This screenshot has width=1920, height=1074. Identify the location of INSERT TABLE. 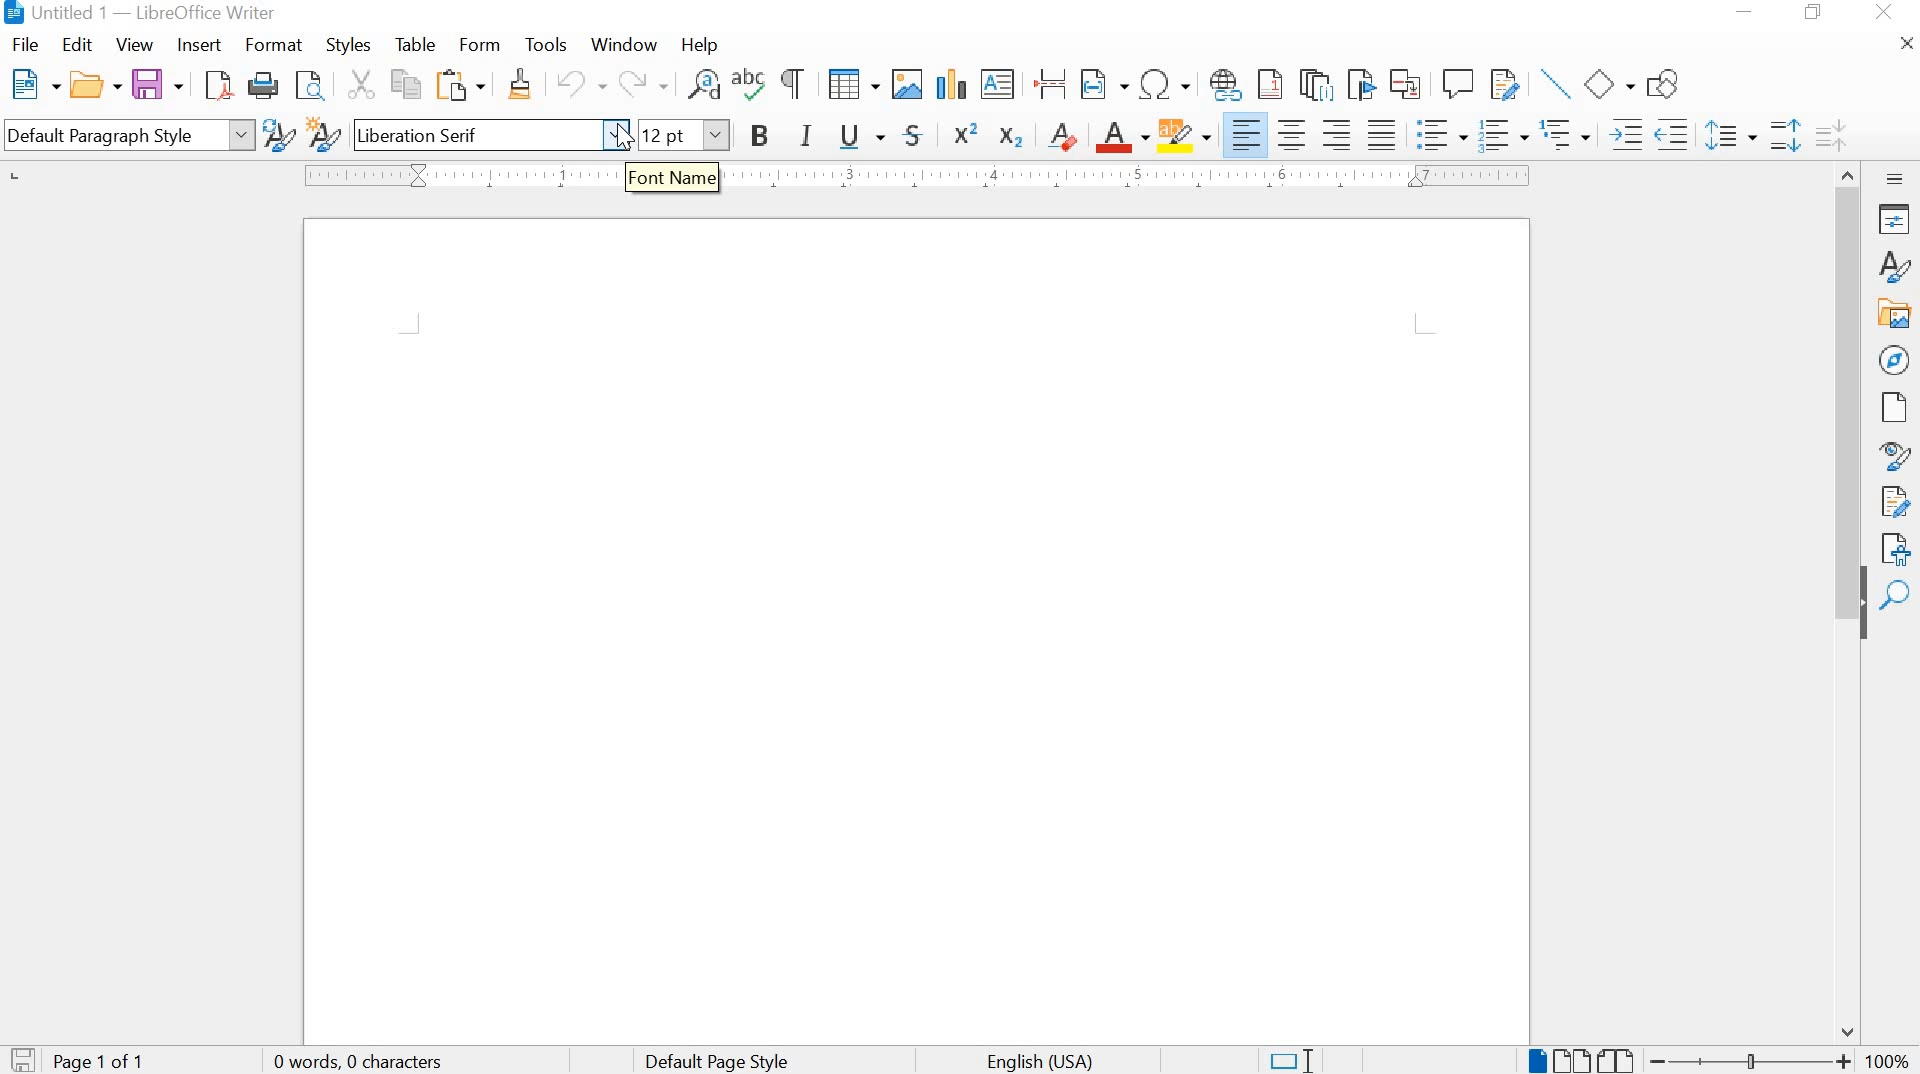
(850, 85).